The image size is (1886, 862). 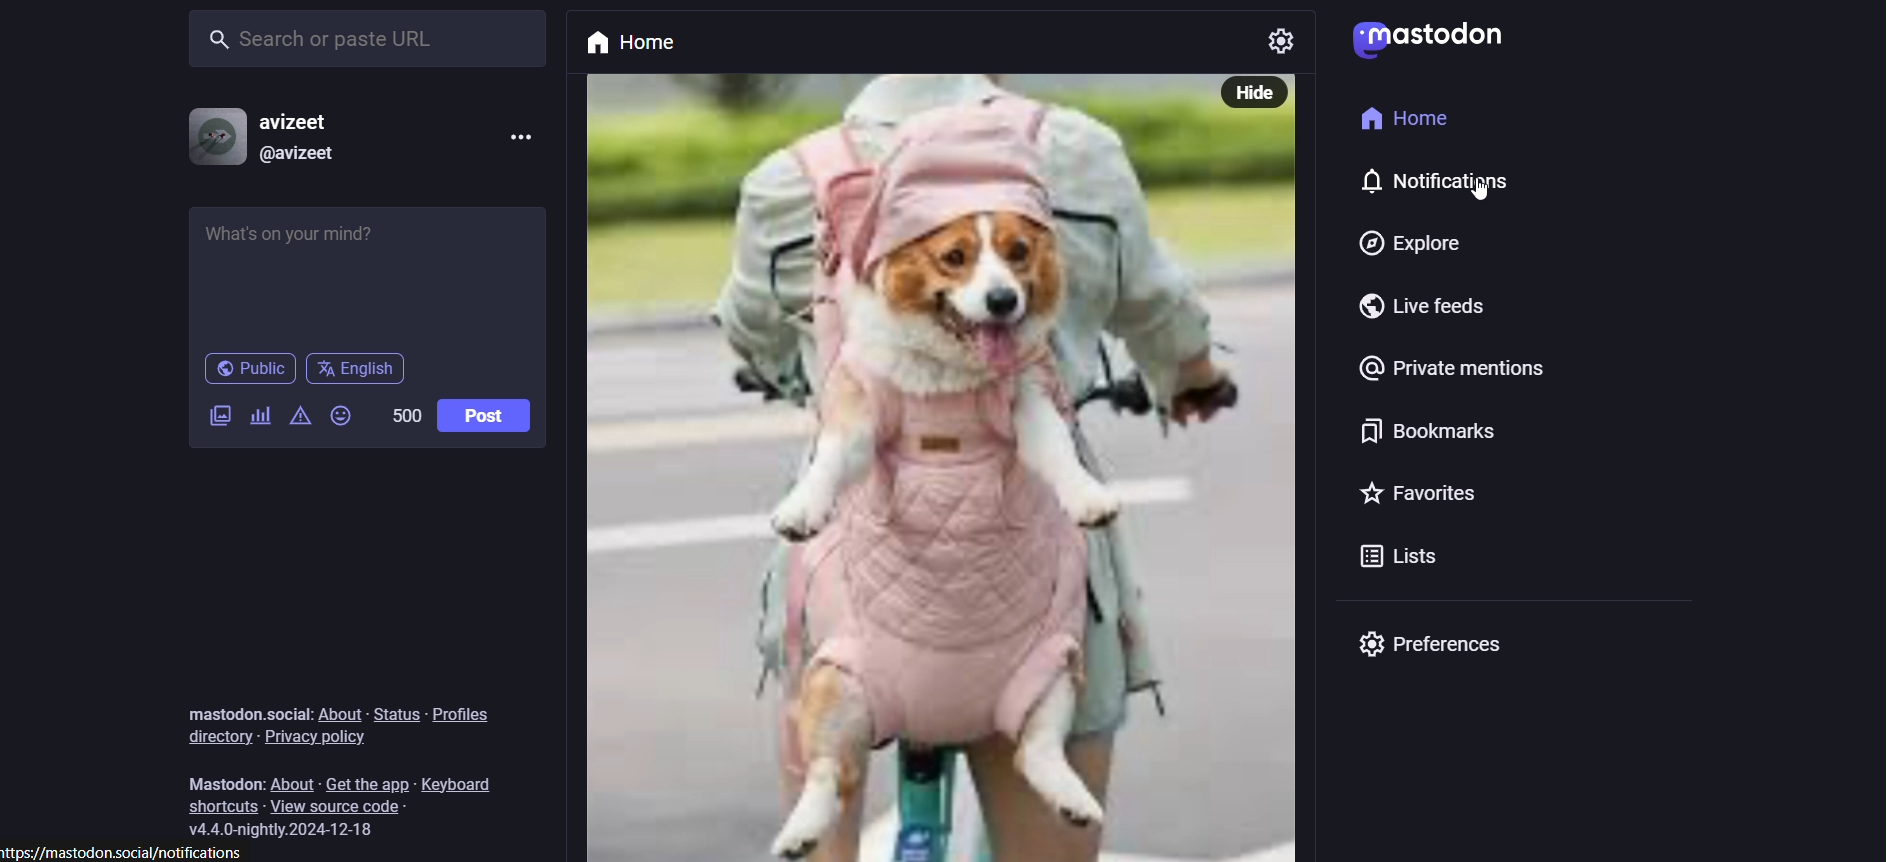 I want to click on bookmarks, so click(x=1423, y=439).